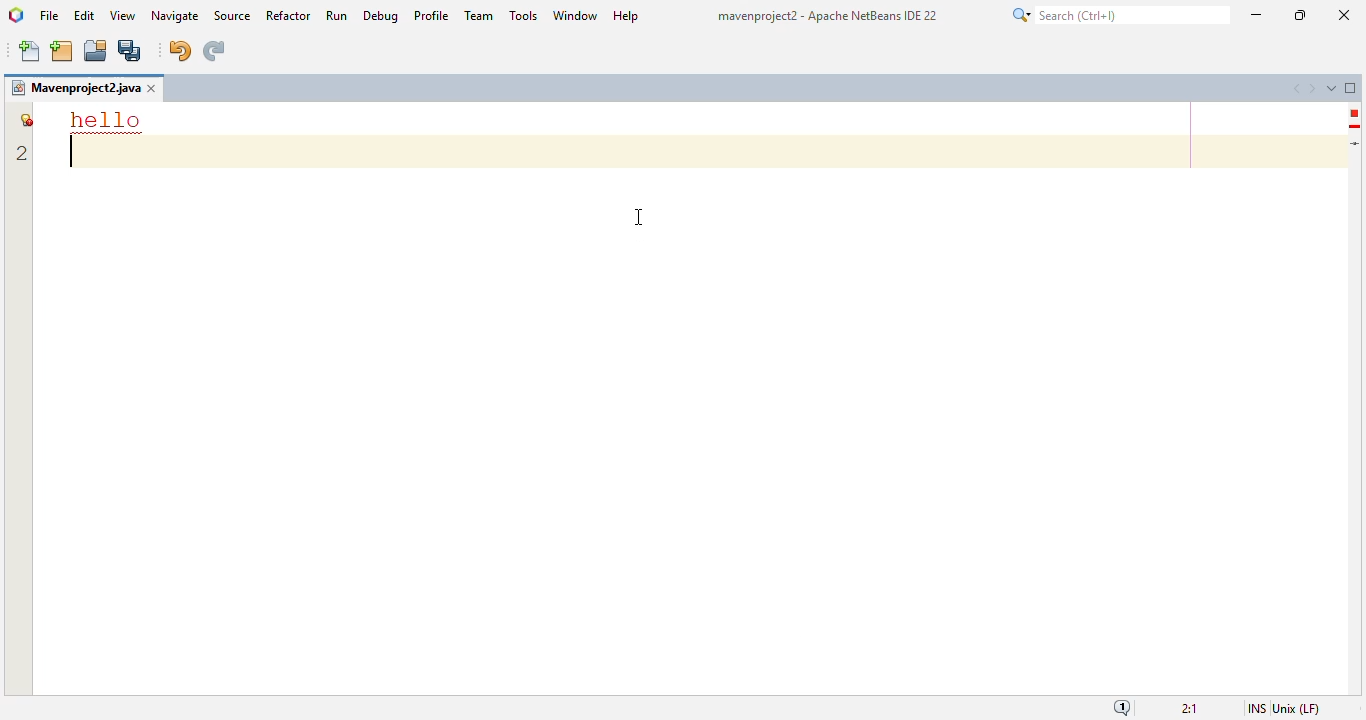  Describe the element at coordinates (123, 16) in the screenshot. I see `view` at that location.